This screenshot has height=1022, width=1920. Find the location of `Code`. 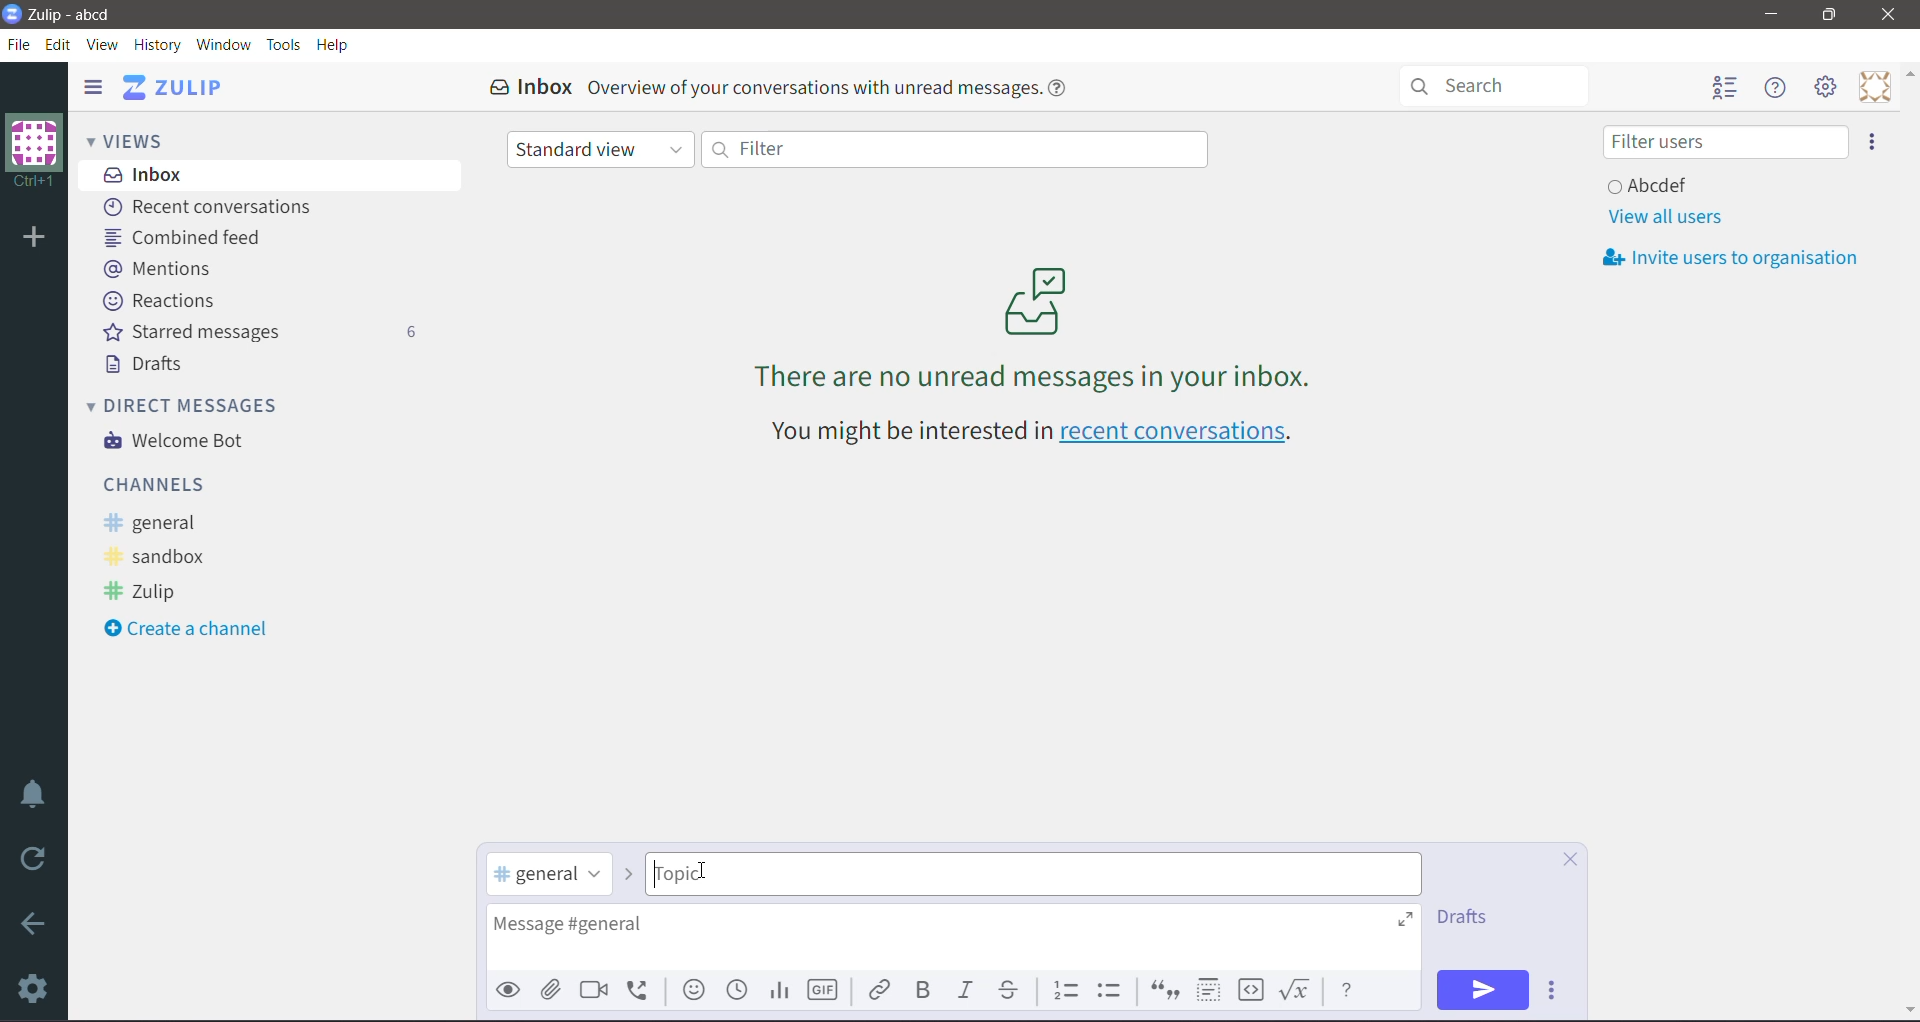

Code is located at coordinates (1251, 991).